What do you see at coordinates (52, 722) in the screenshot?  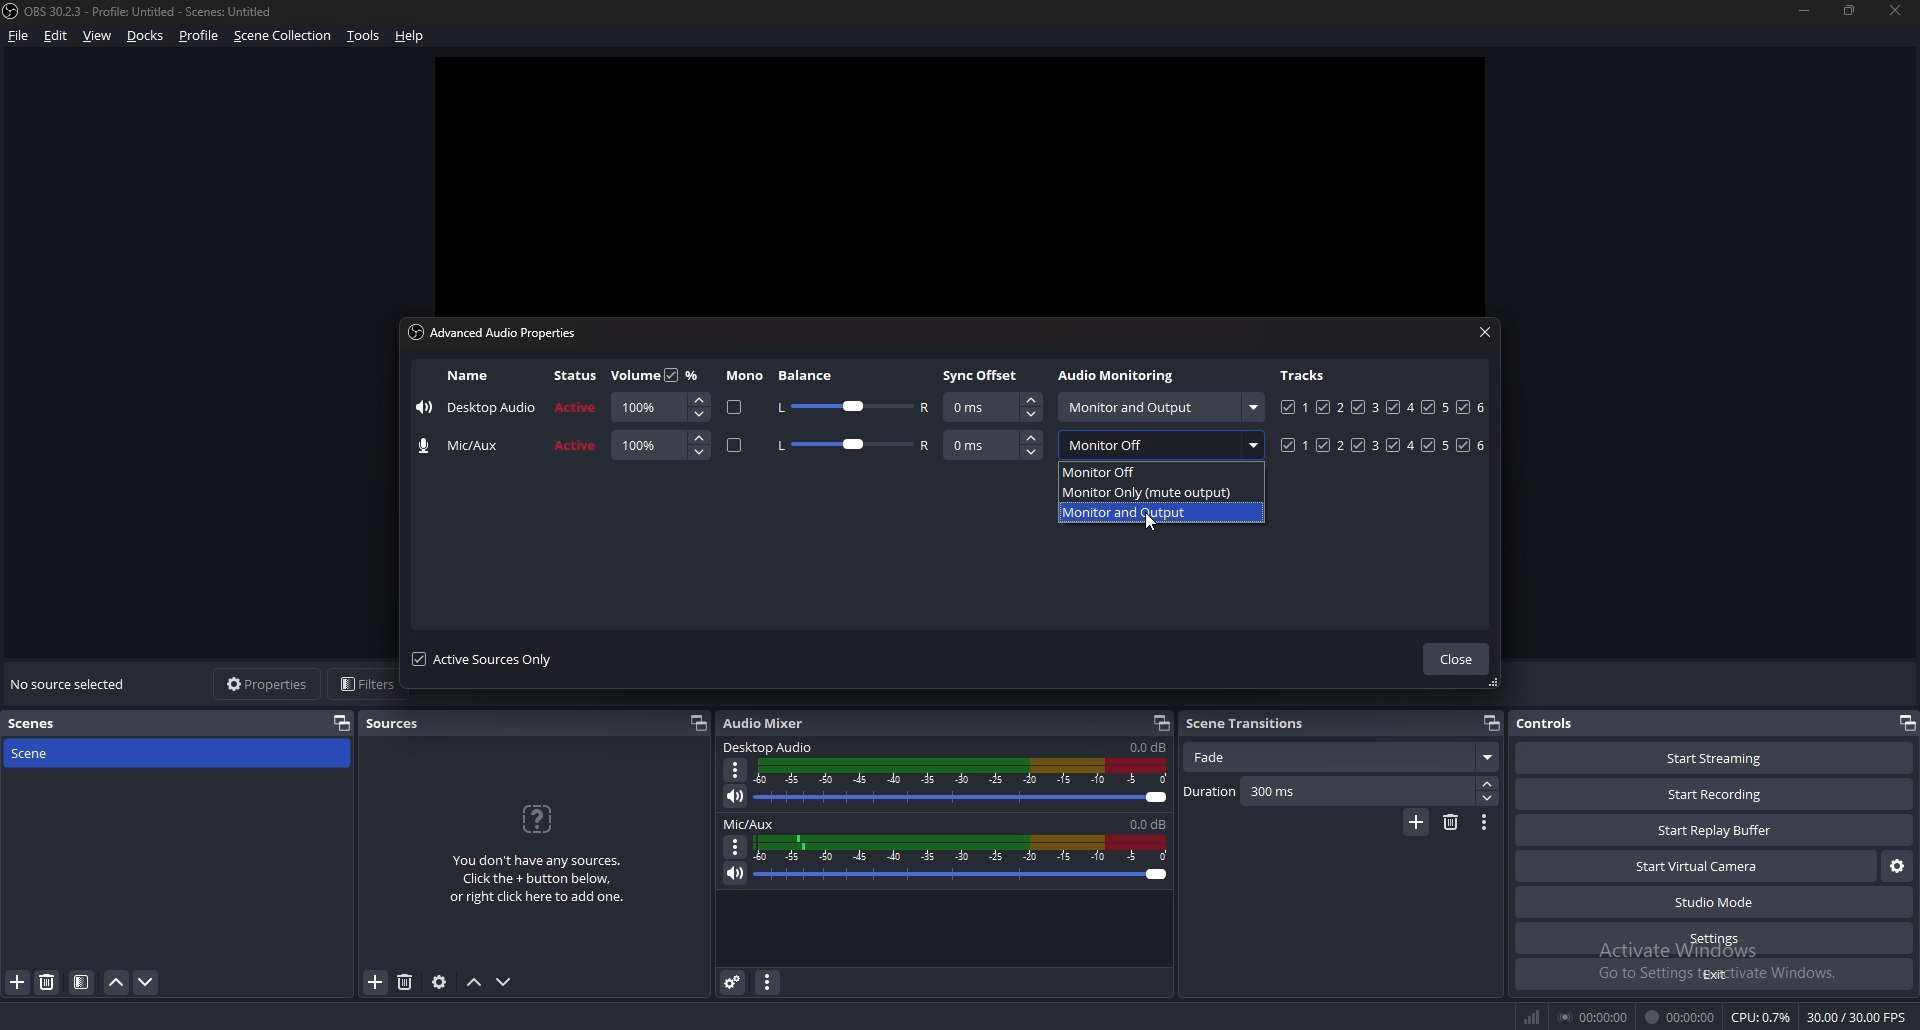 I see `scenes` at bounding box center [52, 722].